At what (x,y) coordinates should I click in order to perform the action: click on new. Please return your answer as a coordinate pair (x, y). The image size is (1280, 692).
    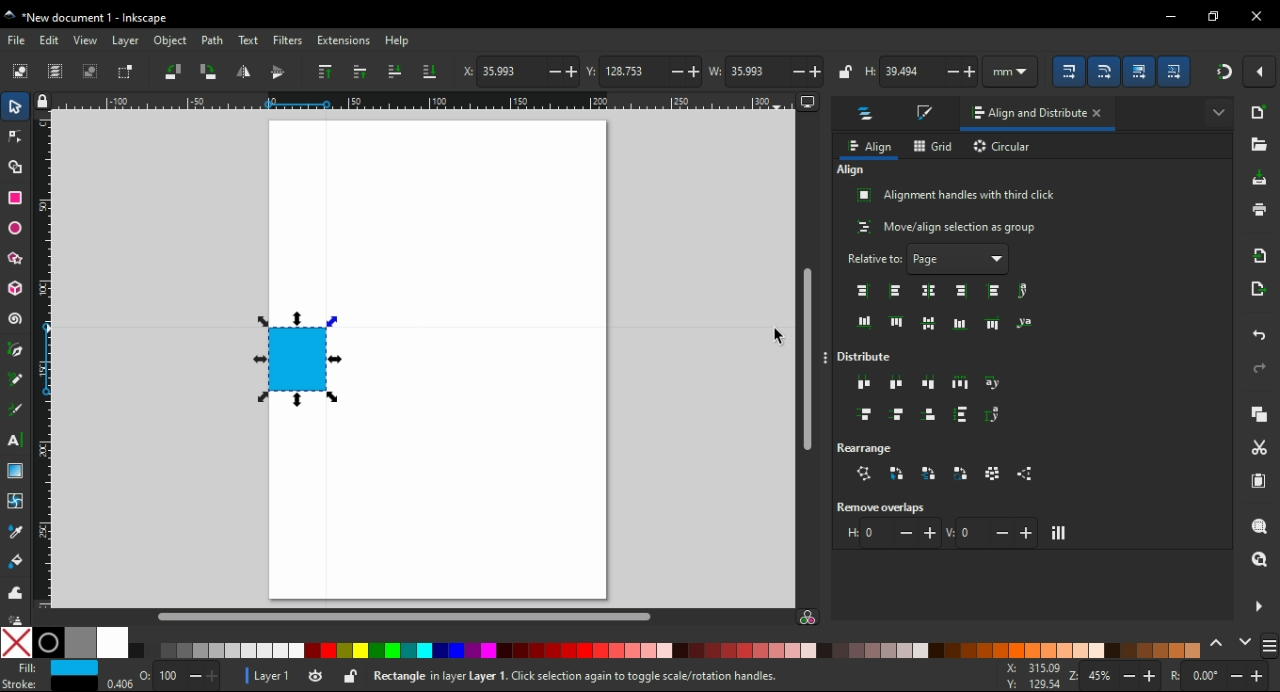
    Looking at the image, I should click on (1257, 115).